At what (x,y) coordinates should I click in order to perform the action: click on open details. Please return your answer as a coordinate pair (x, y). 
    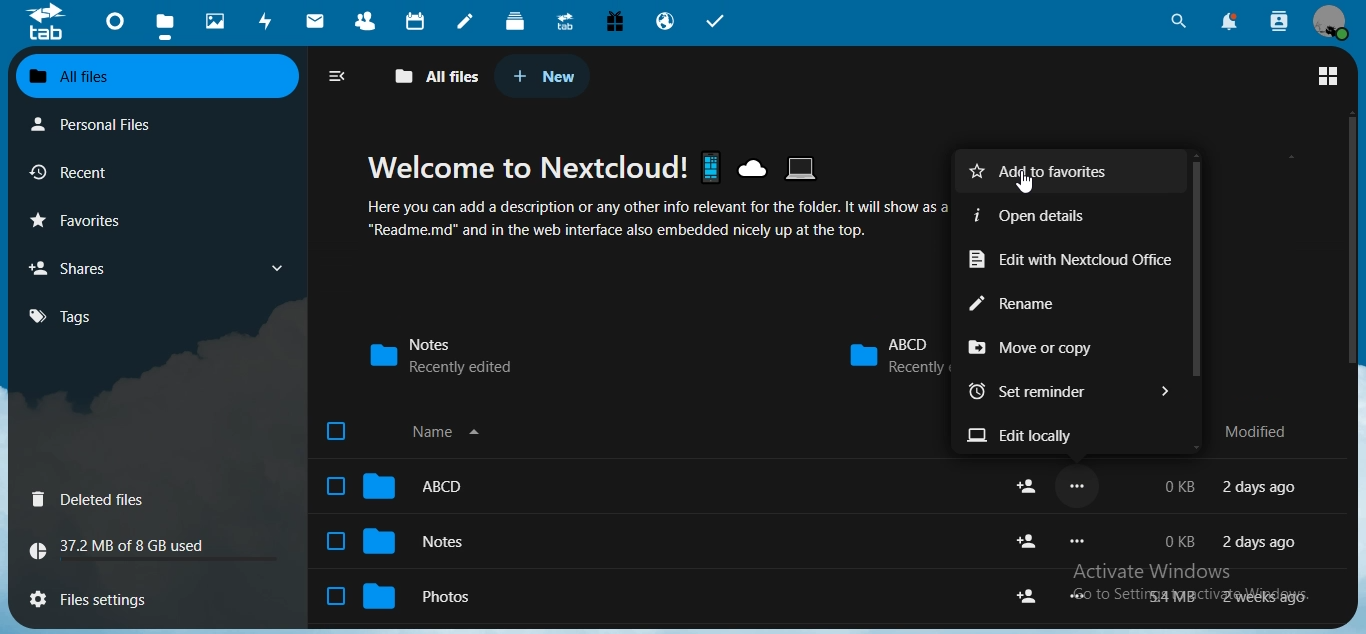
    Looking at the image, I should click on (1031, 214).